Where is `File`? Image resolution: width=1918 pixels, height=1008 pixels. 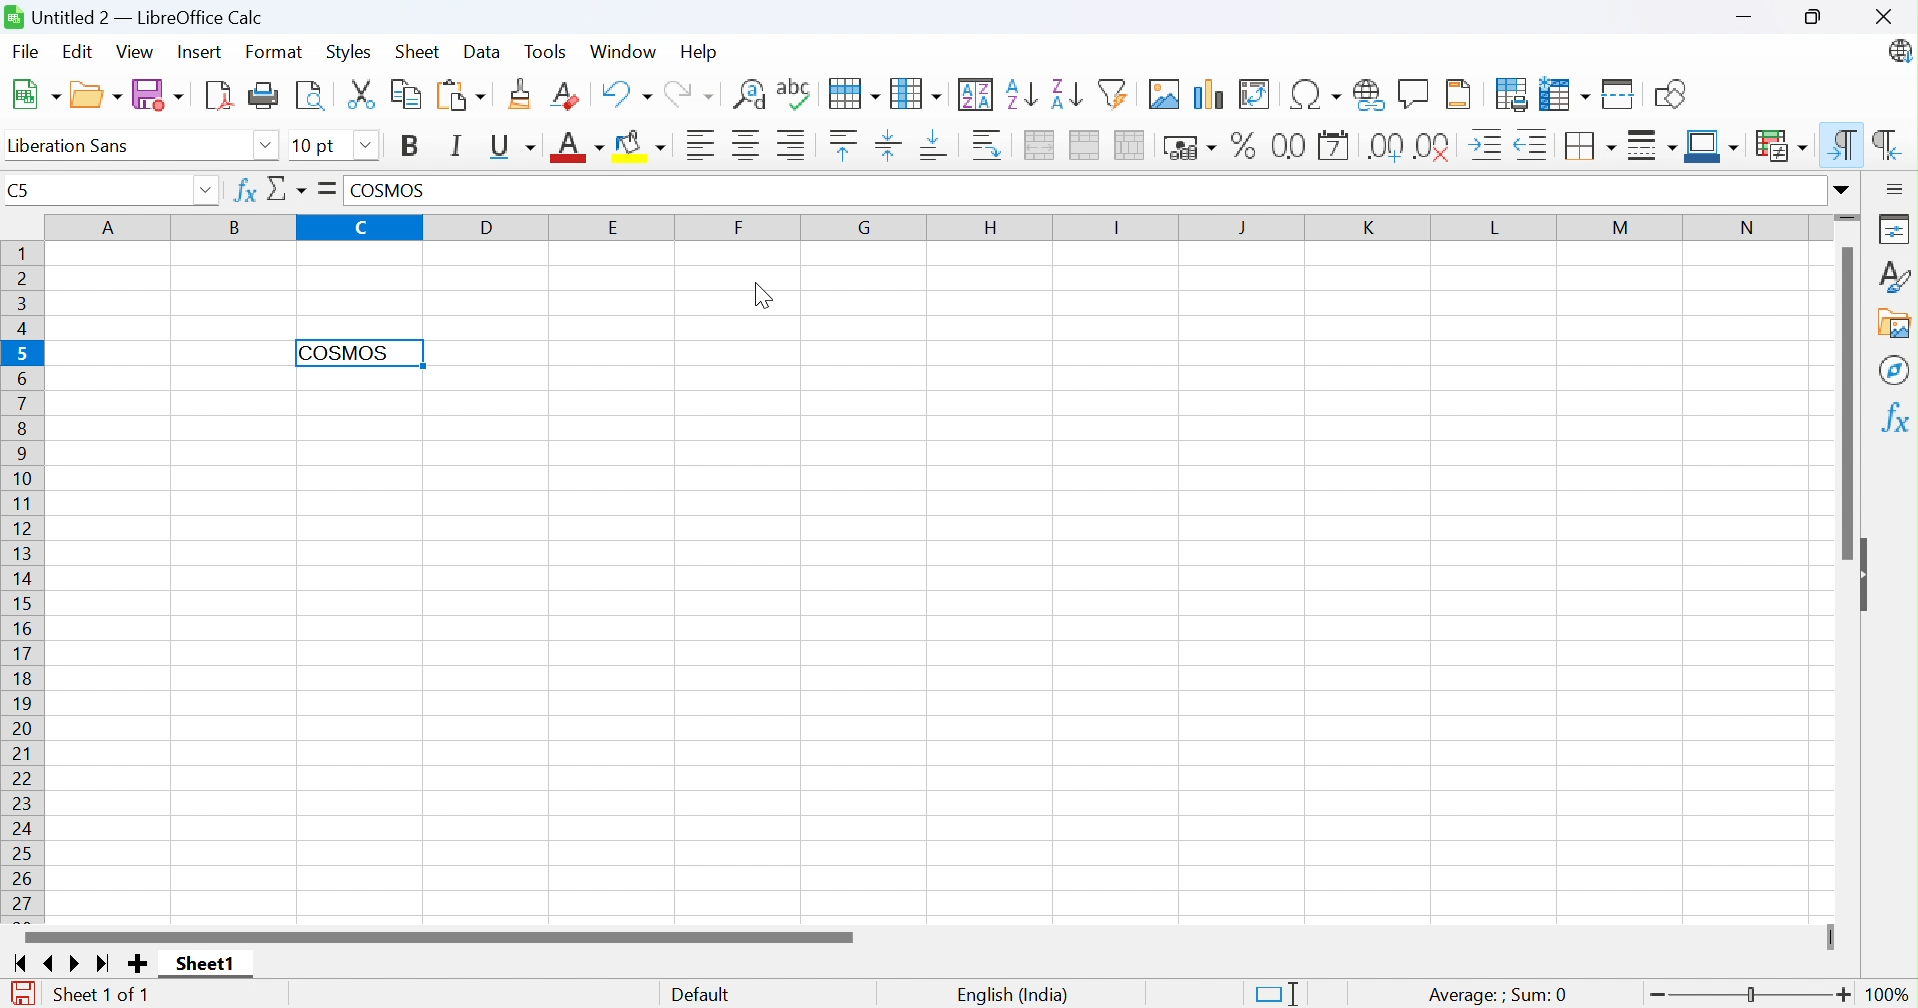
File is located at coordinates (27, 50).